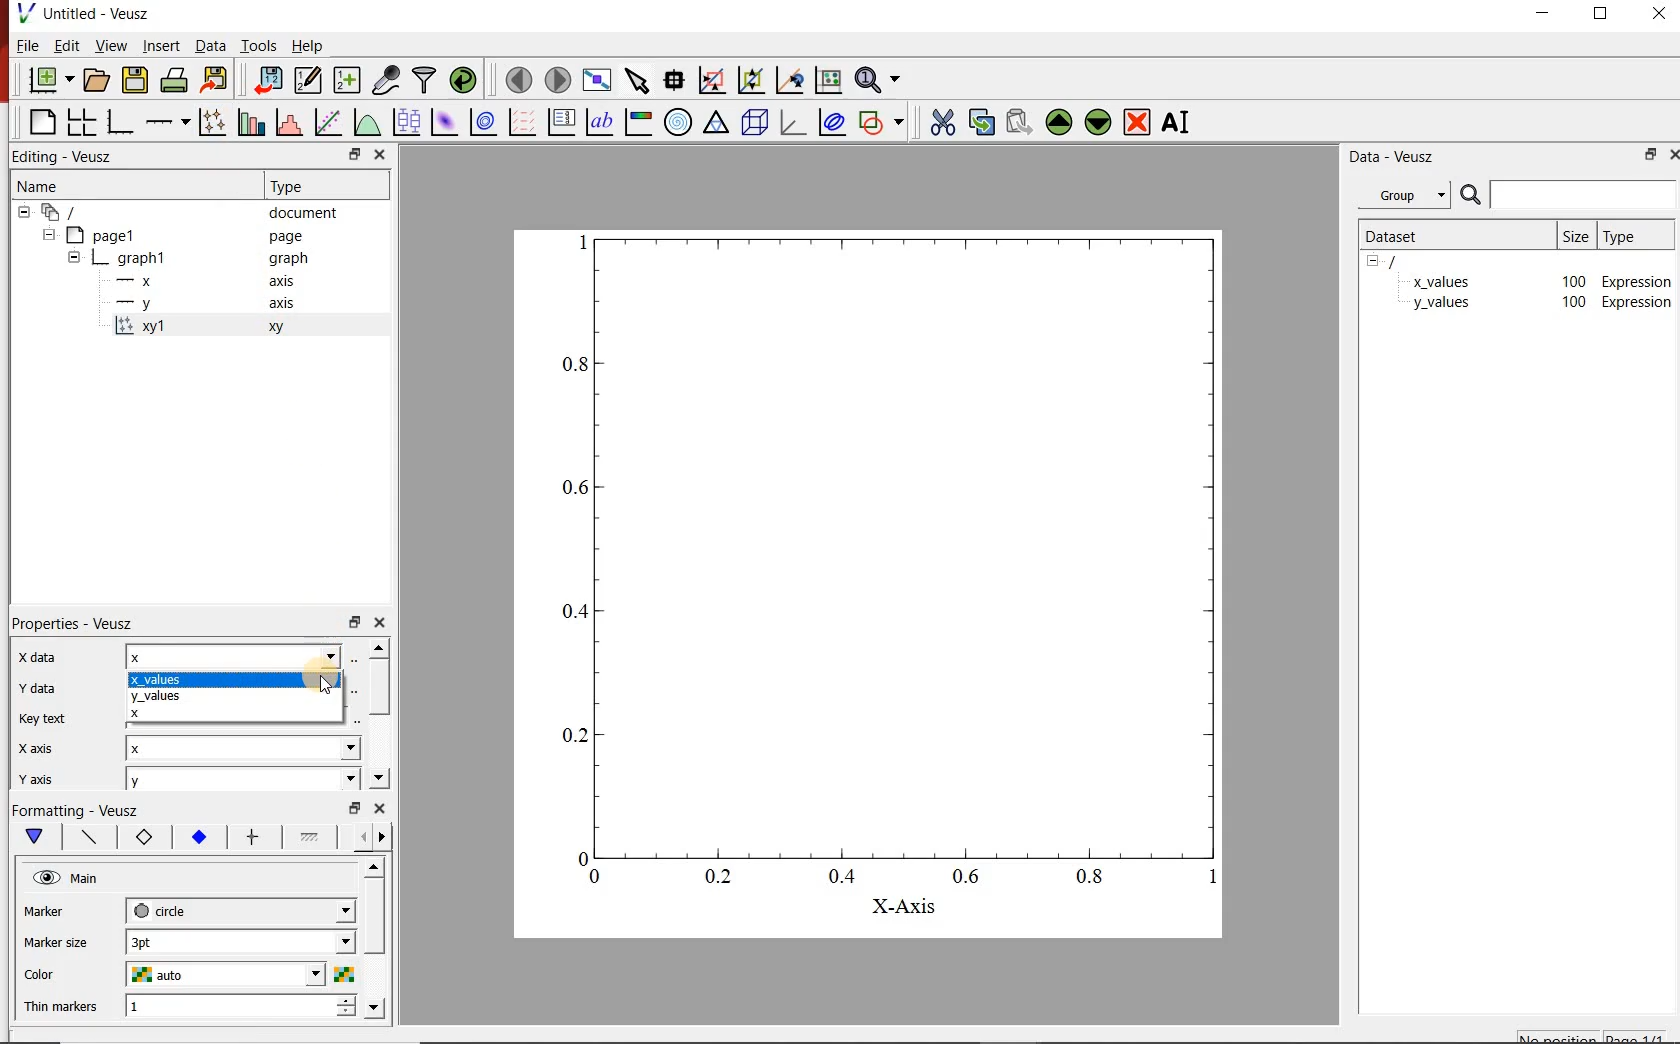 This screenshot has width=1680, height=1044. Describe the element at coordinates (1098, 125) in the screenshot. I see `move down the selected widget` at that location.